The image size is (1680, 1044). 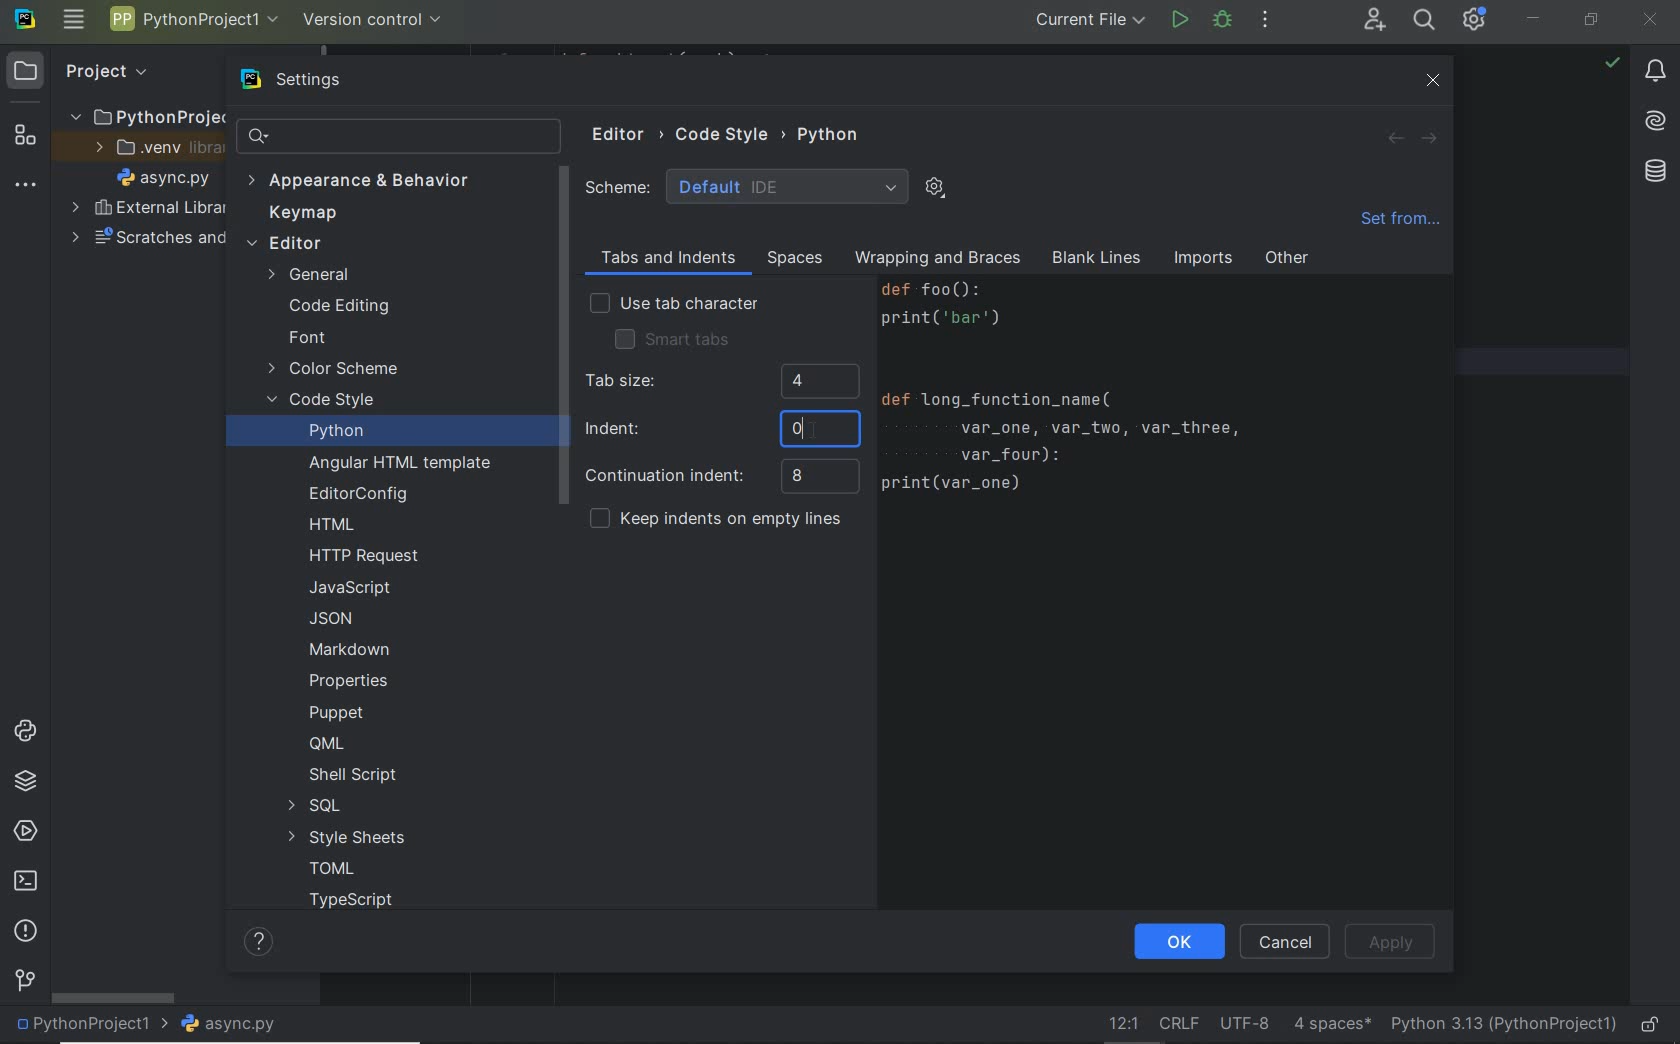 I want to click on General, so click(x=313, y=277).